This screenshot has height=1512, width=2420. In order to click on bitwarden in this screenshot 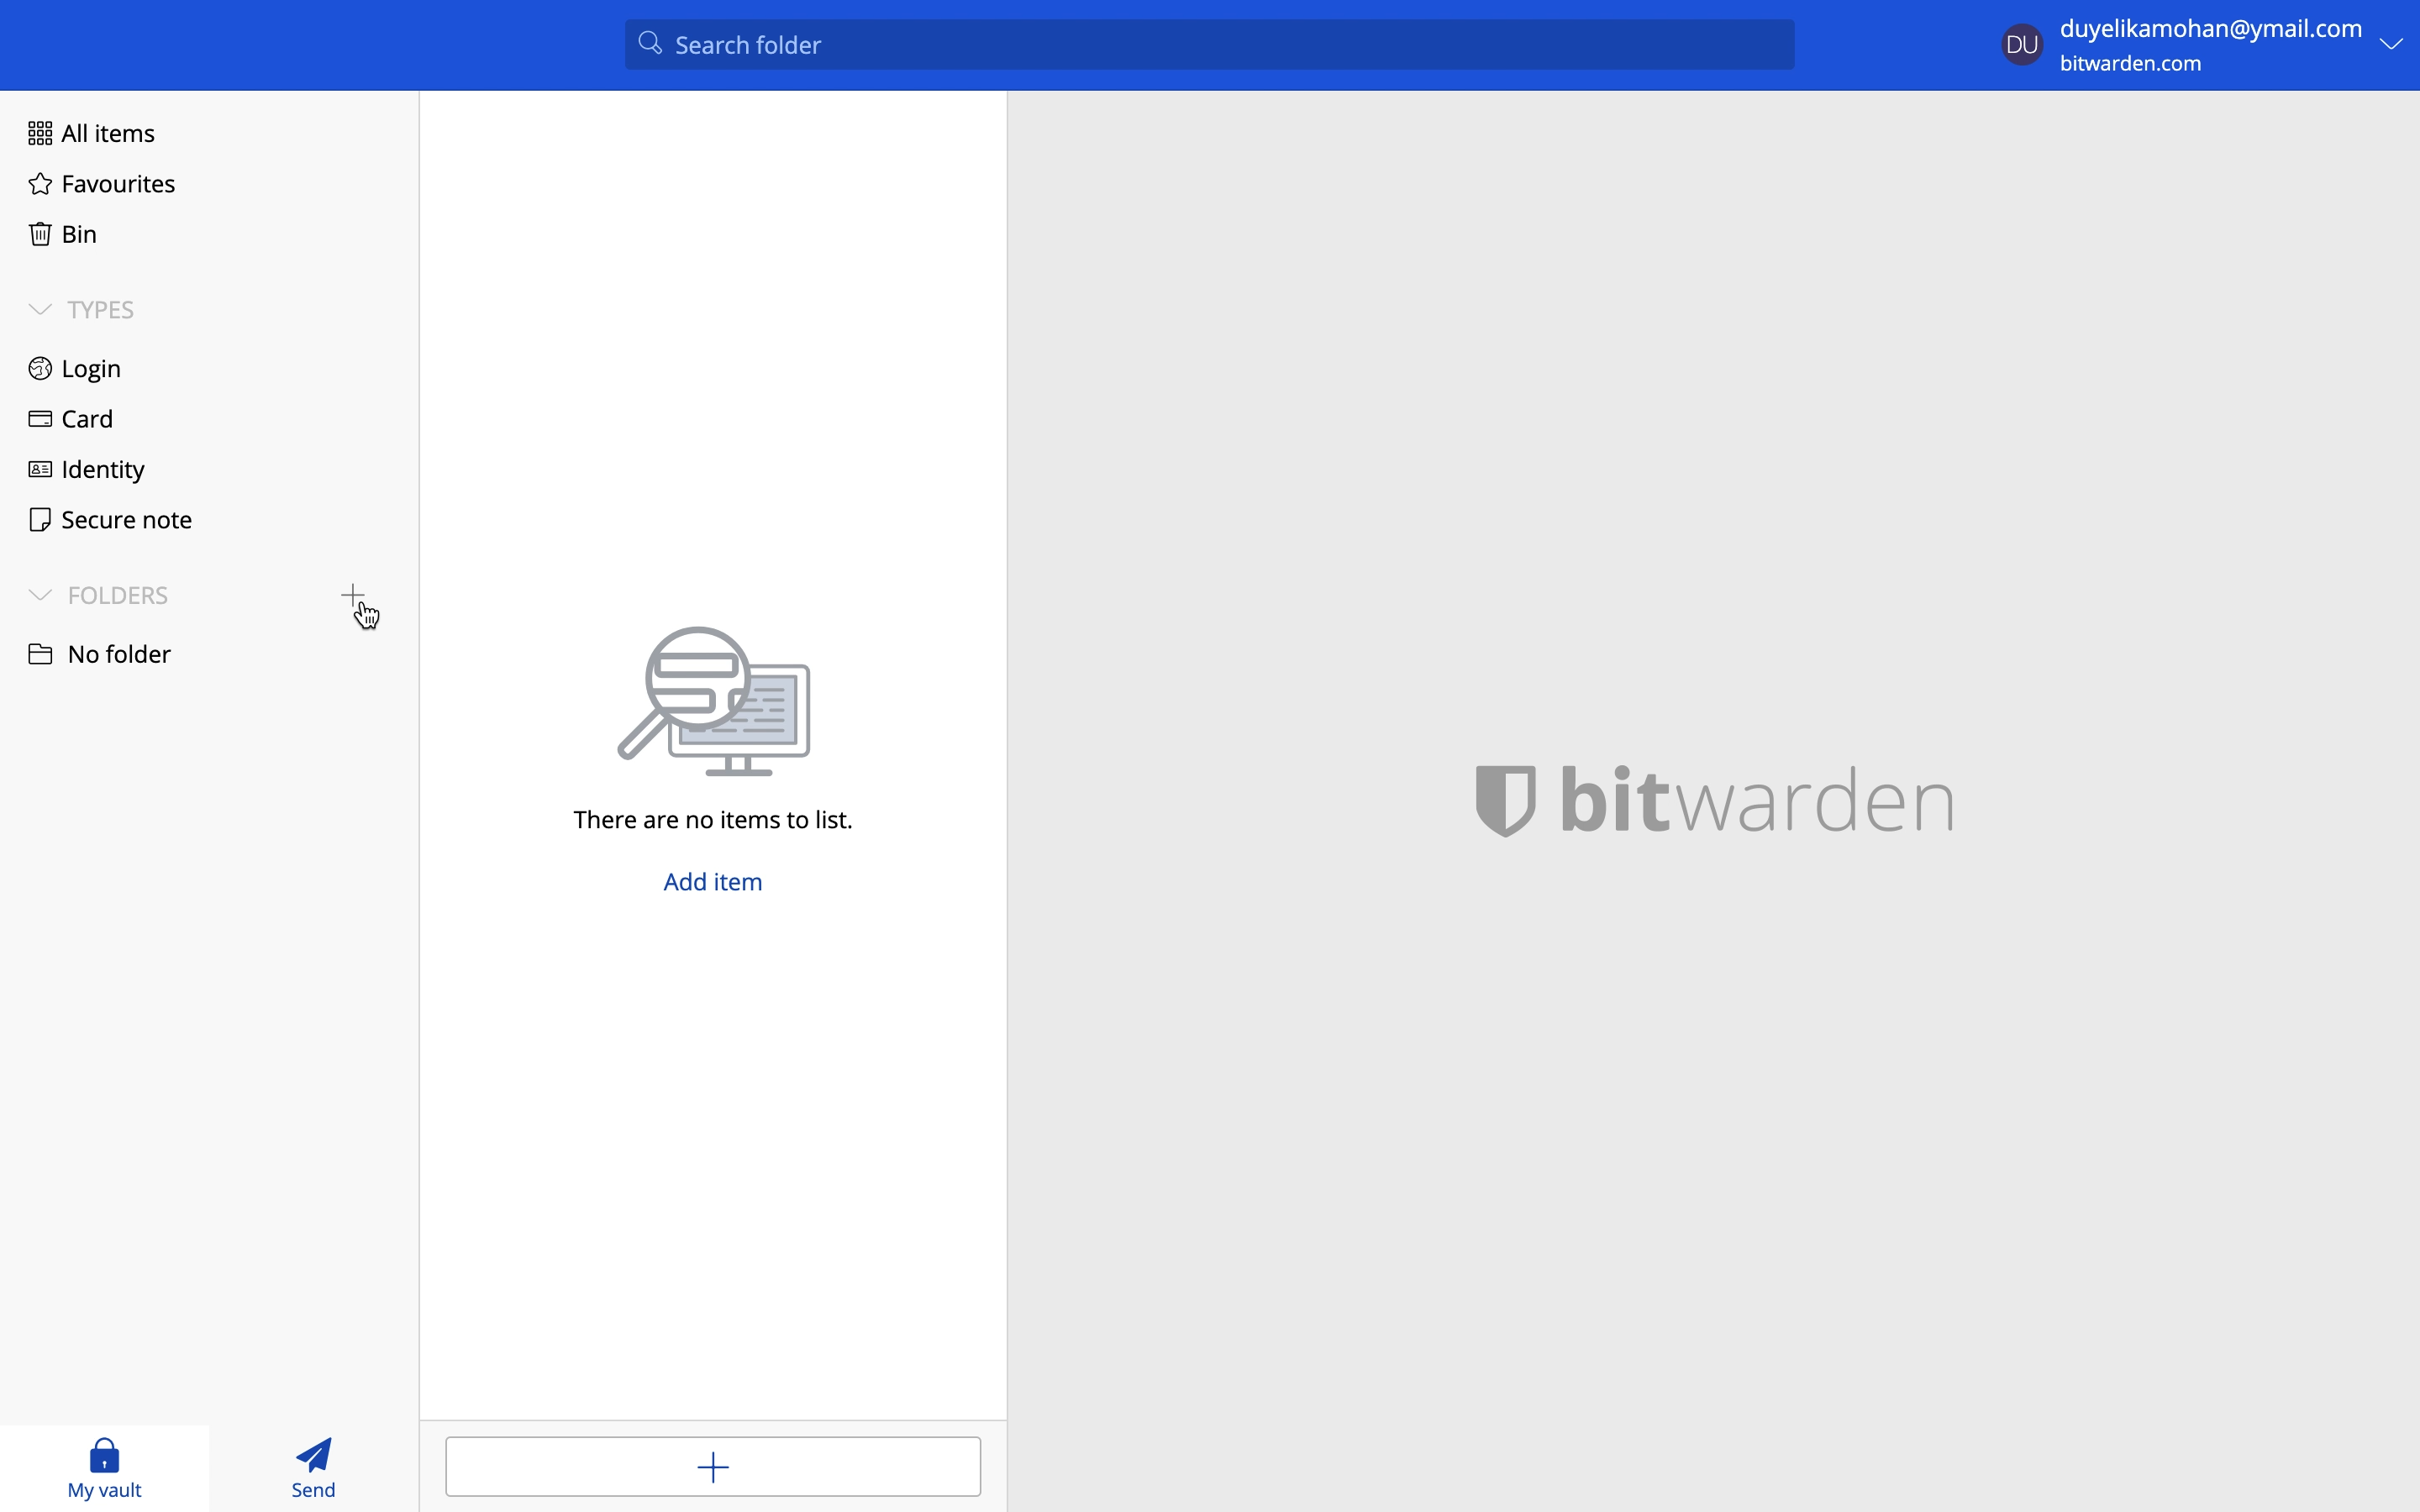, I will do `click(1739, 796)`.